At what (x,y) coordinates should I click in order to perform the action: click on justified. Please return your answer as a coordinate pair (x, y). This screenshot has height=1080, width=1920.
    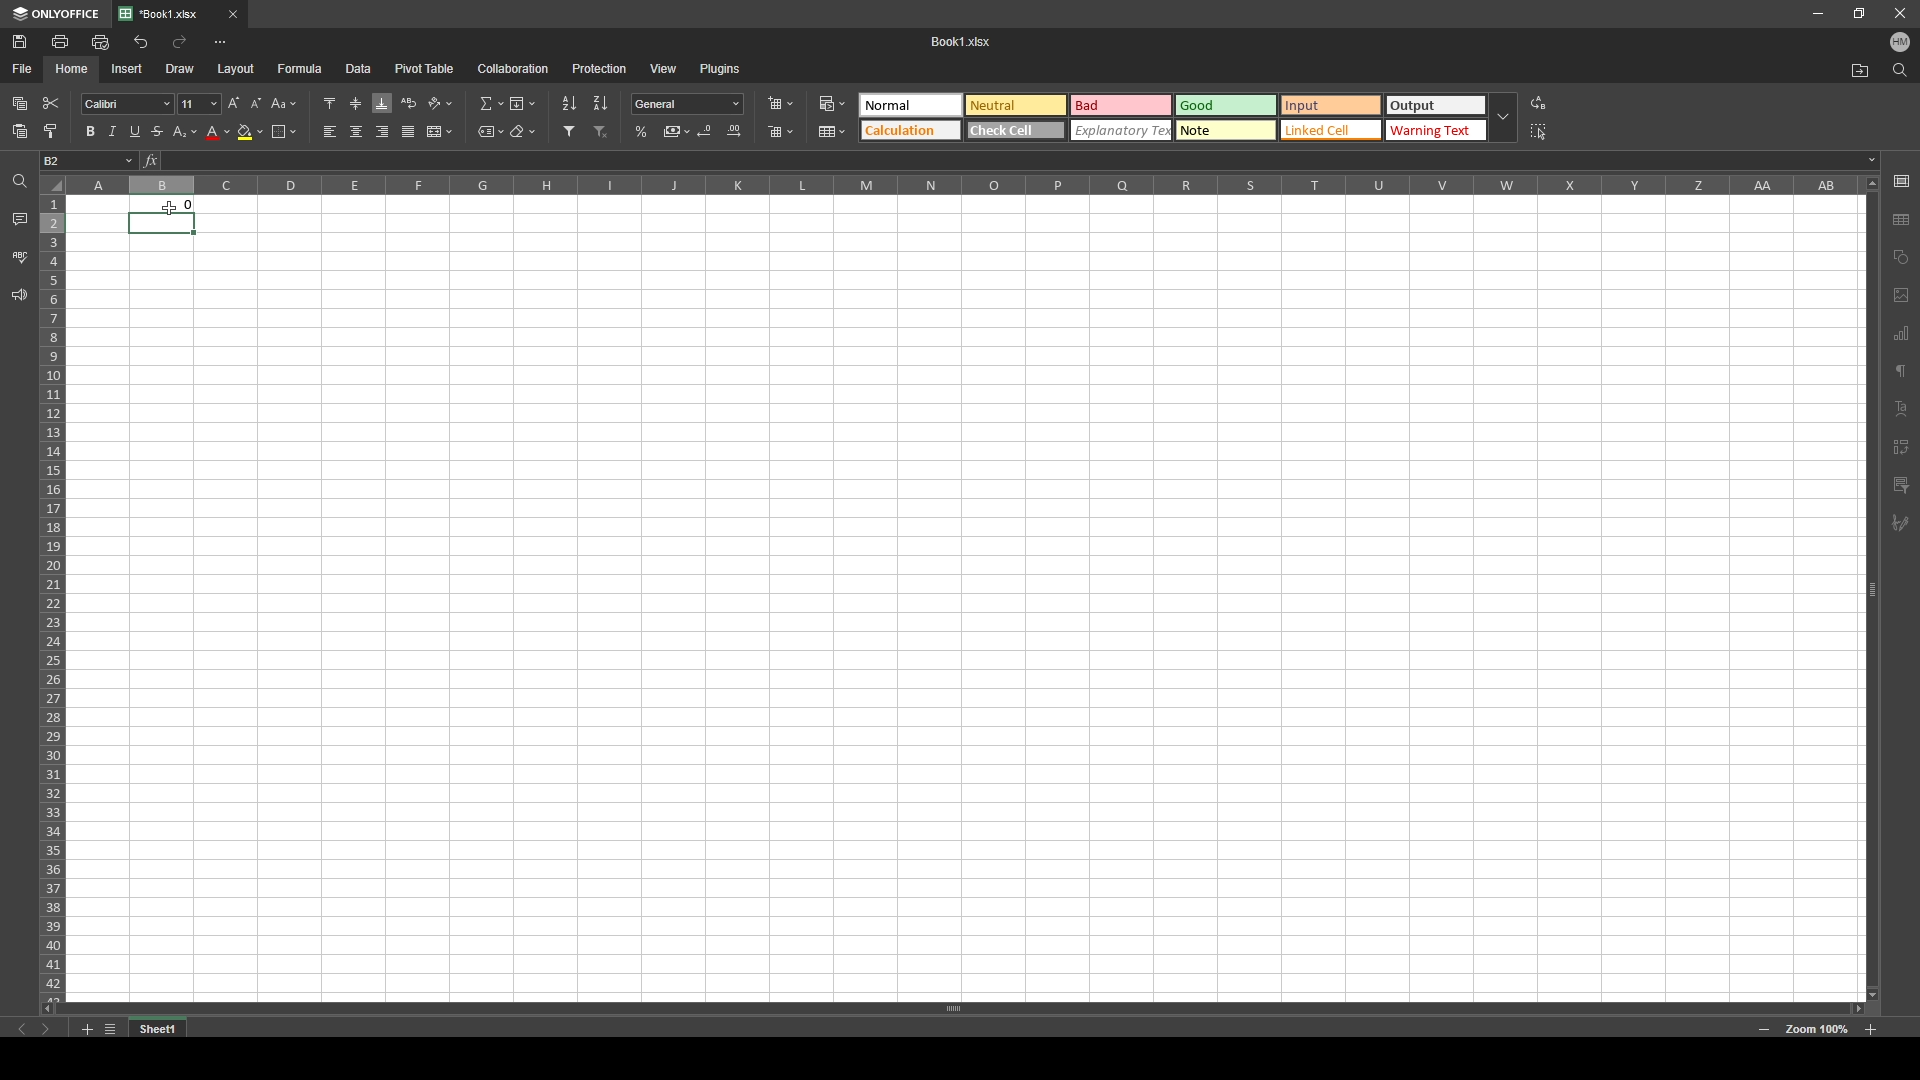
    Looking at the image, I should click on (409, 133).